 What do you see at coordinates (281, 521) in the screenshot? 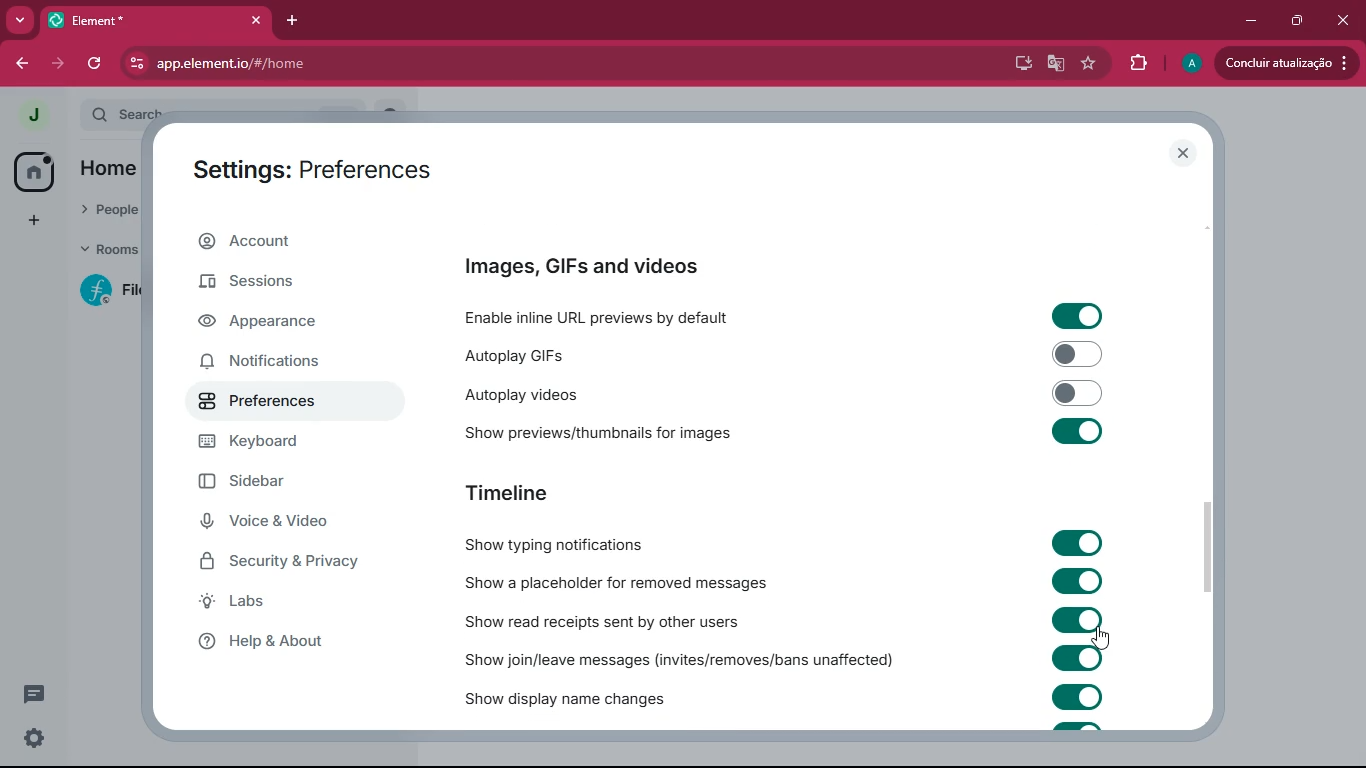
I see `voice & video` at bounding box center [281, 521].